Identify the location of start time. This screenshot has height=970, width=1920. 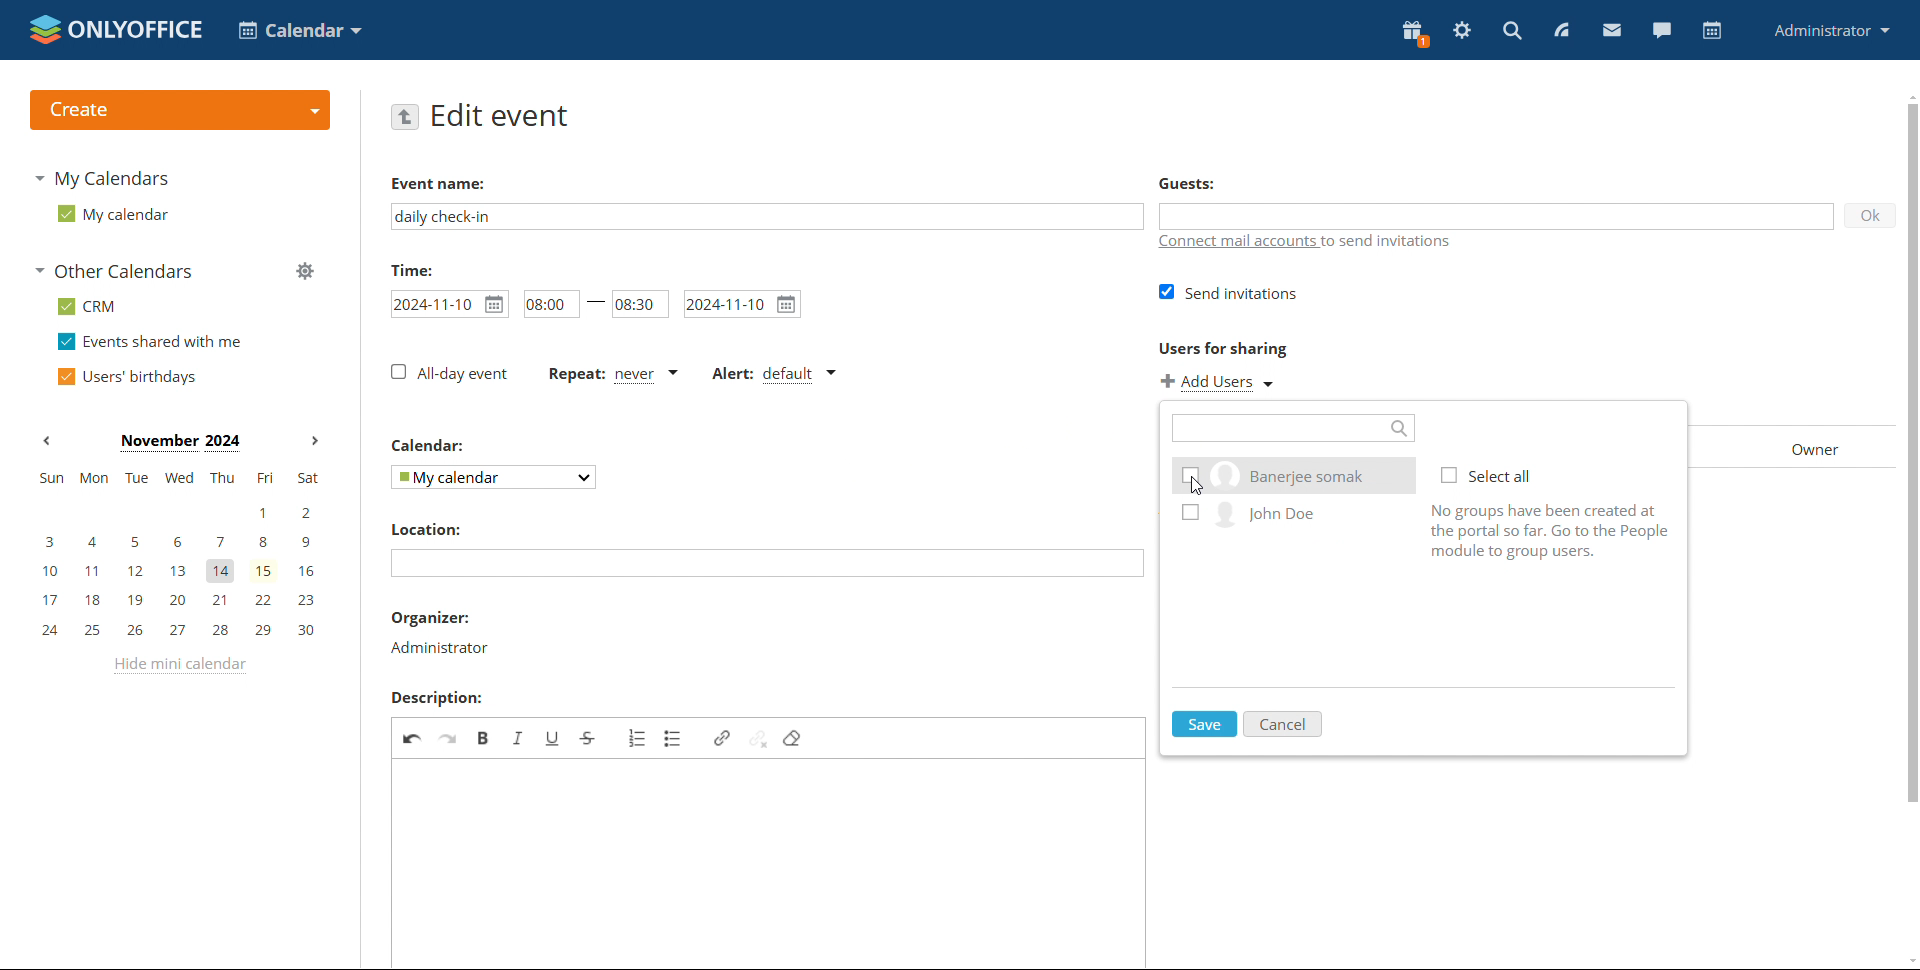
(545, 304).